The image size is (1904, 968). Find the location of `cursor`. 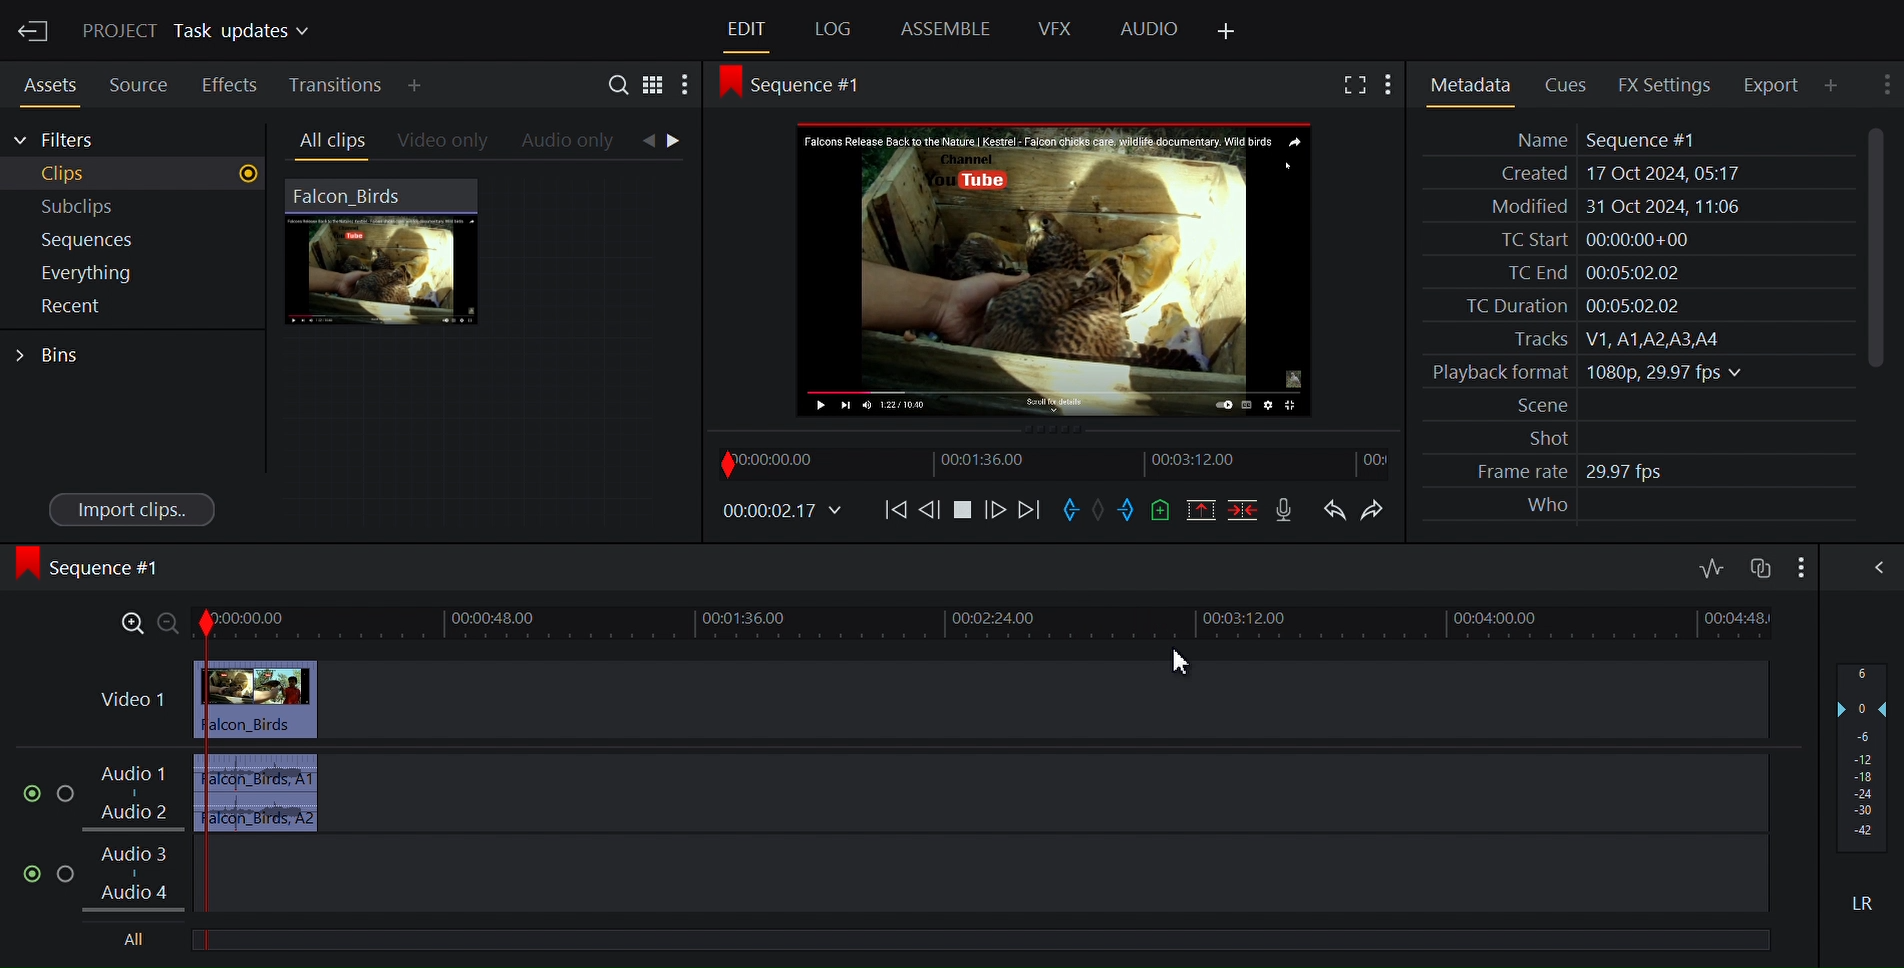

cursor is located at coordinates (1180, 662).